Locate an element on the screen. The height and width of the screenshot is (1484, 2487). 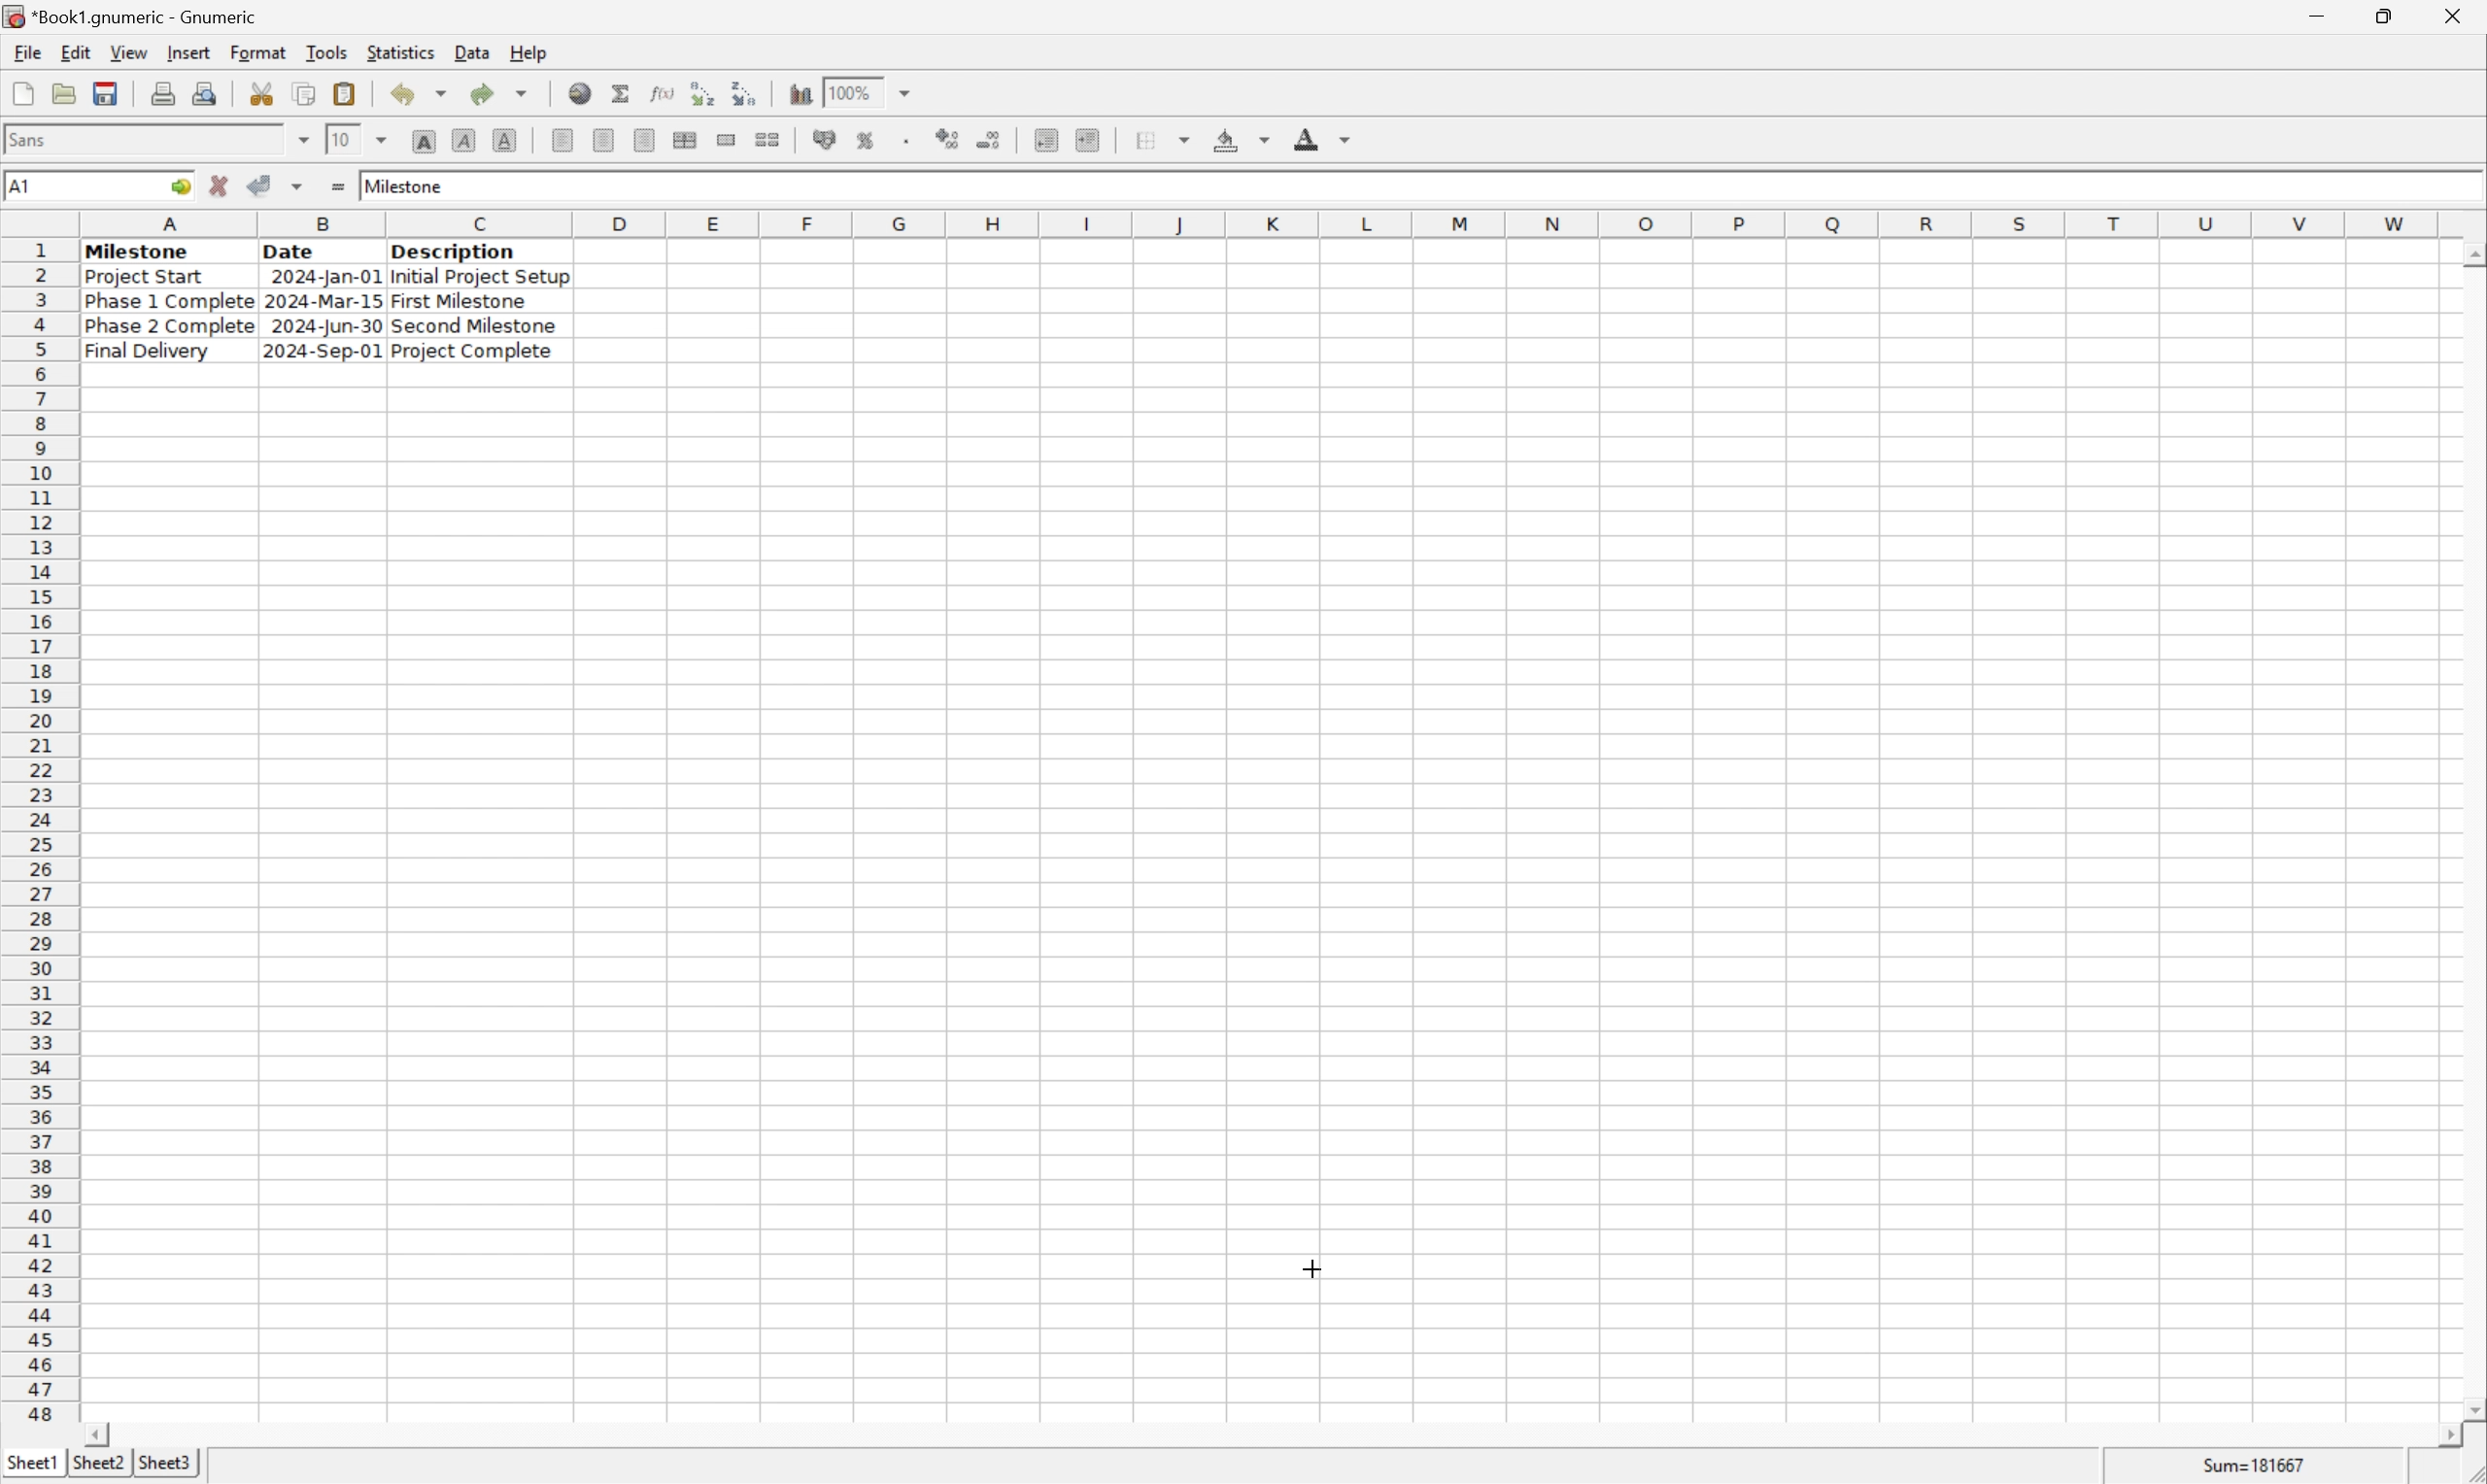
Sort the selected region in descending order based on the first column selected is located at coordinates (746, 92).